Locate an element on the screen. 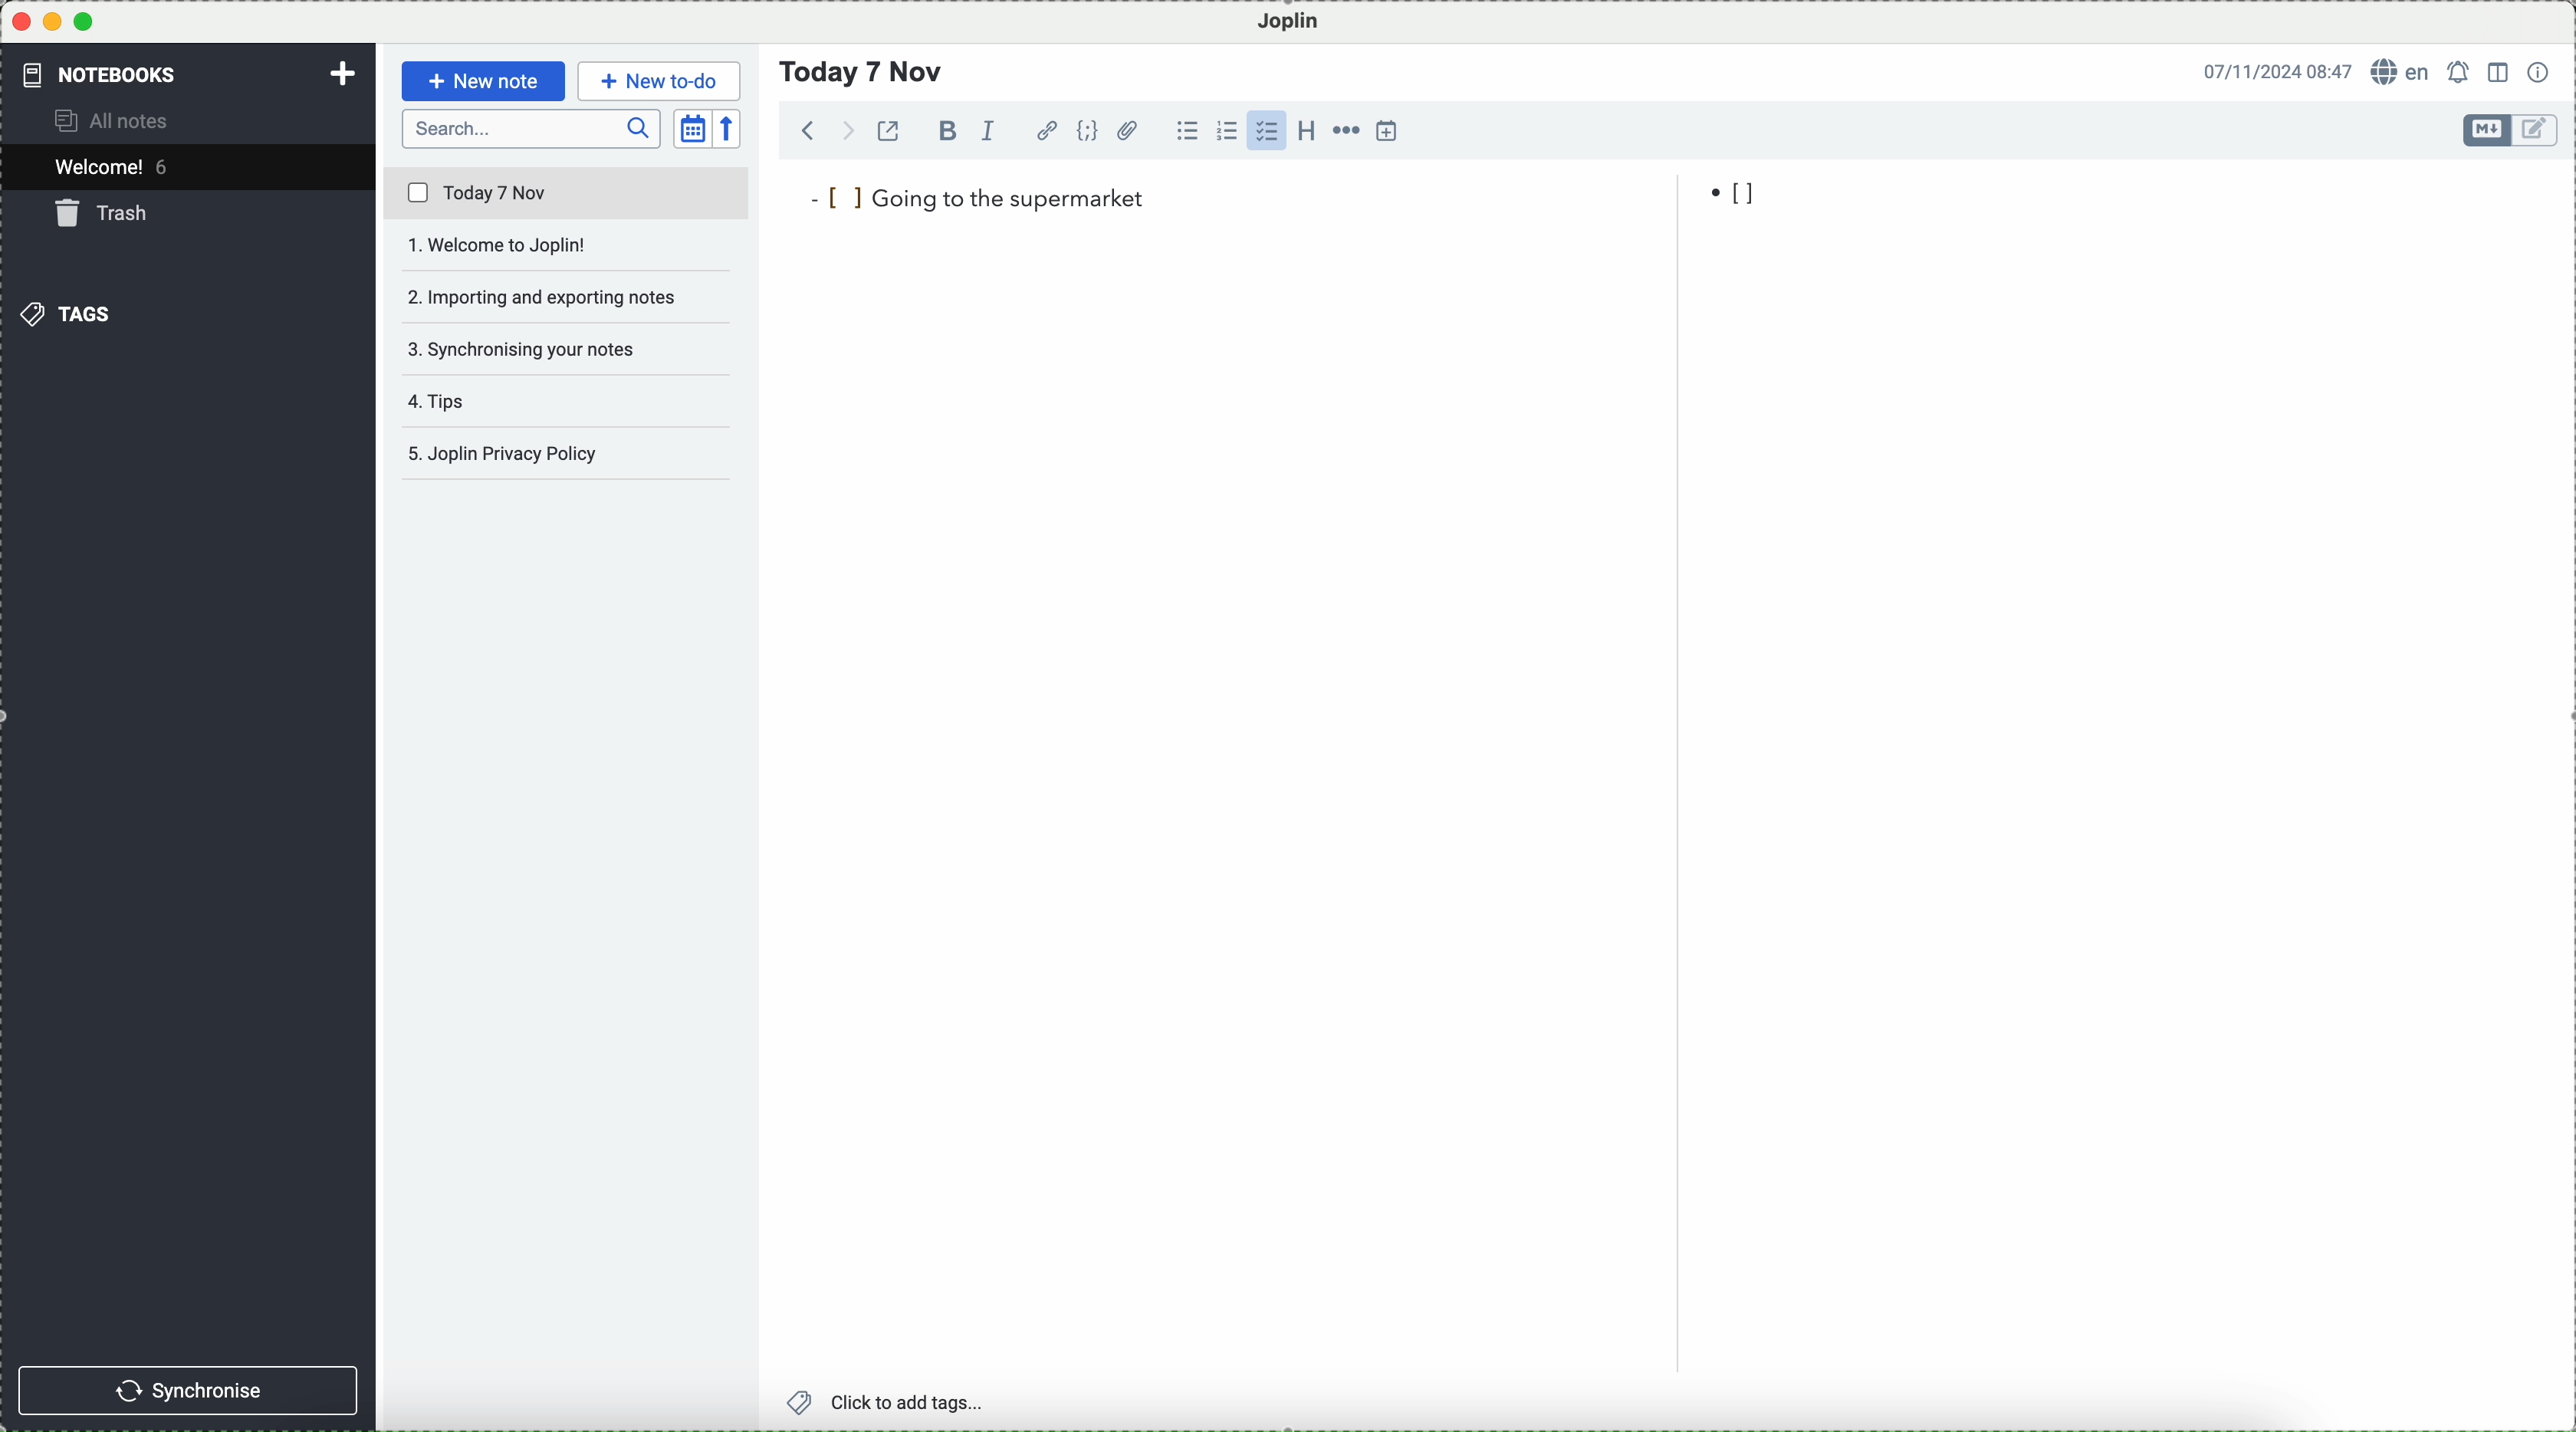 This screenshot has width=2576, height=1432. back is located at coordinates (809, 129).